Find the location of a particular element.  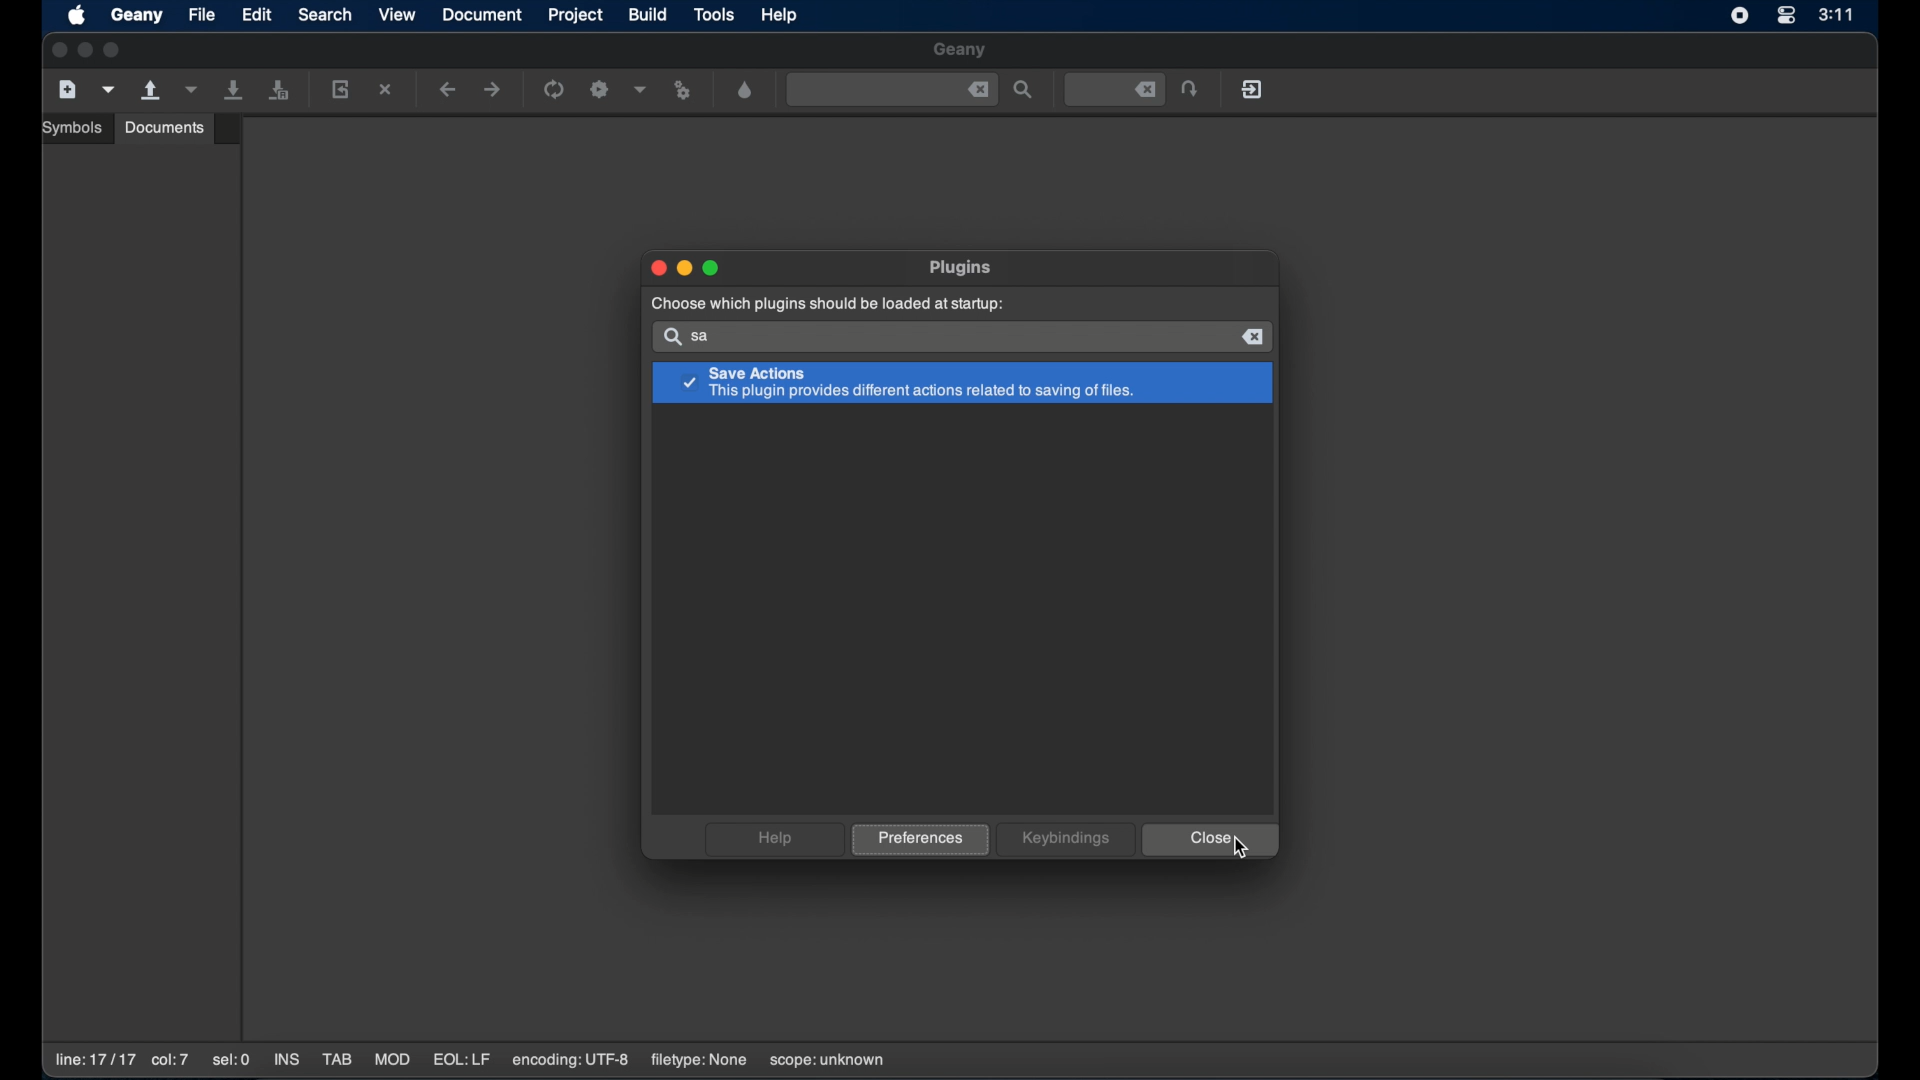

open a recent file is located at coordinates (191, 90).